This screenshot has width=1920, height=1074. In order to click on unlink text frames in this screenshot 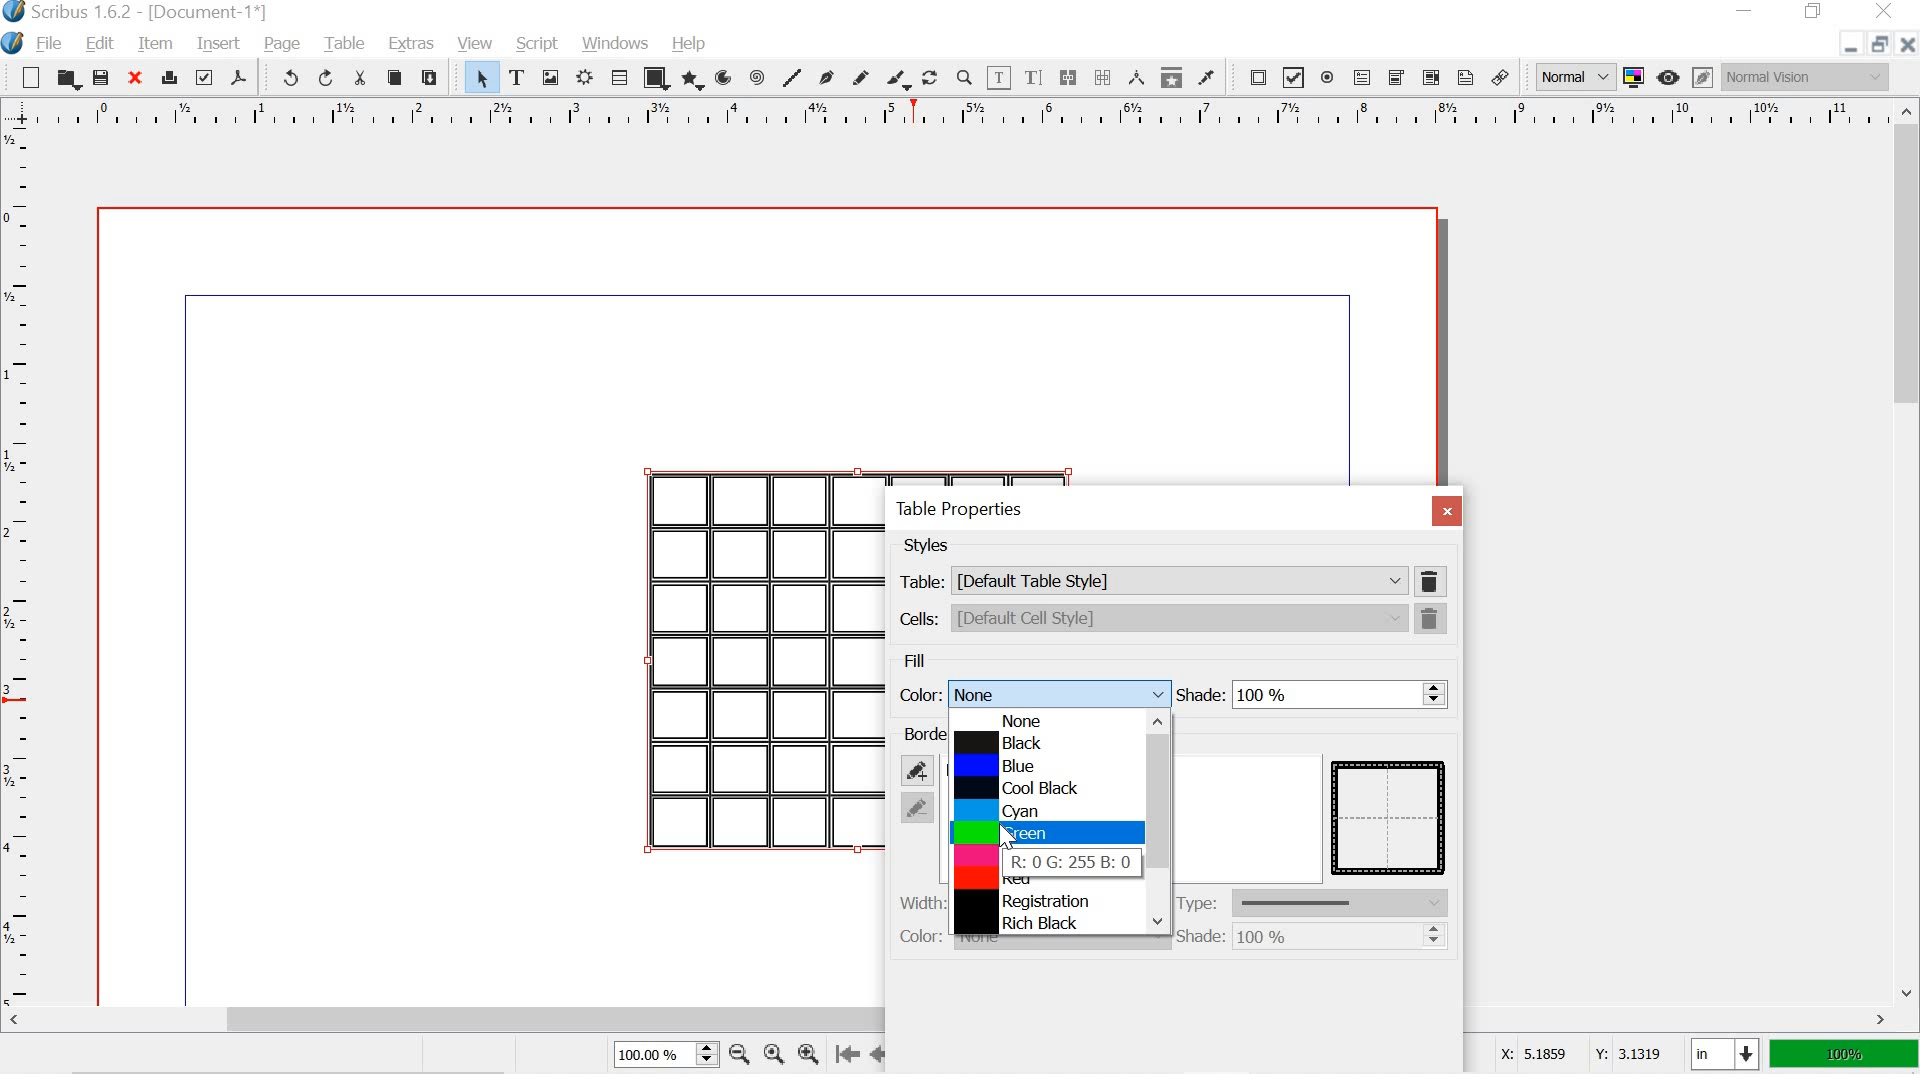, I will do `click(1105, 75)`.